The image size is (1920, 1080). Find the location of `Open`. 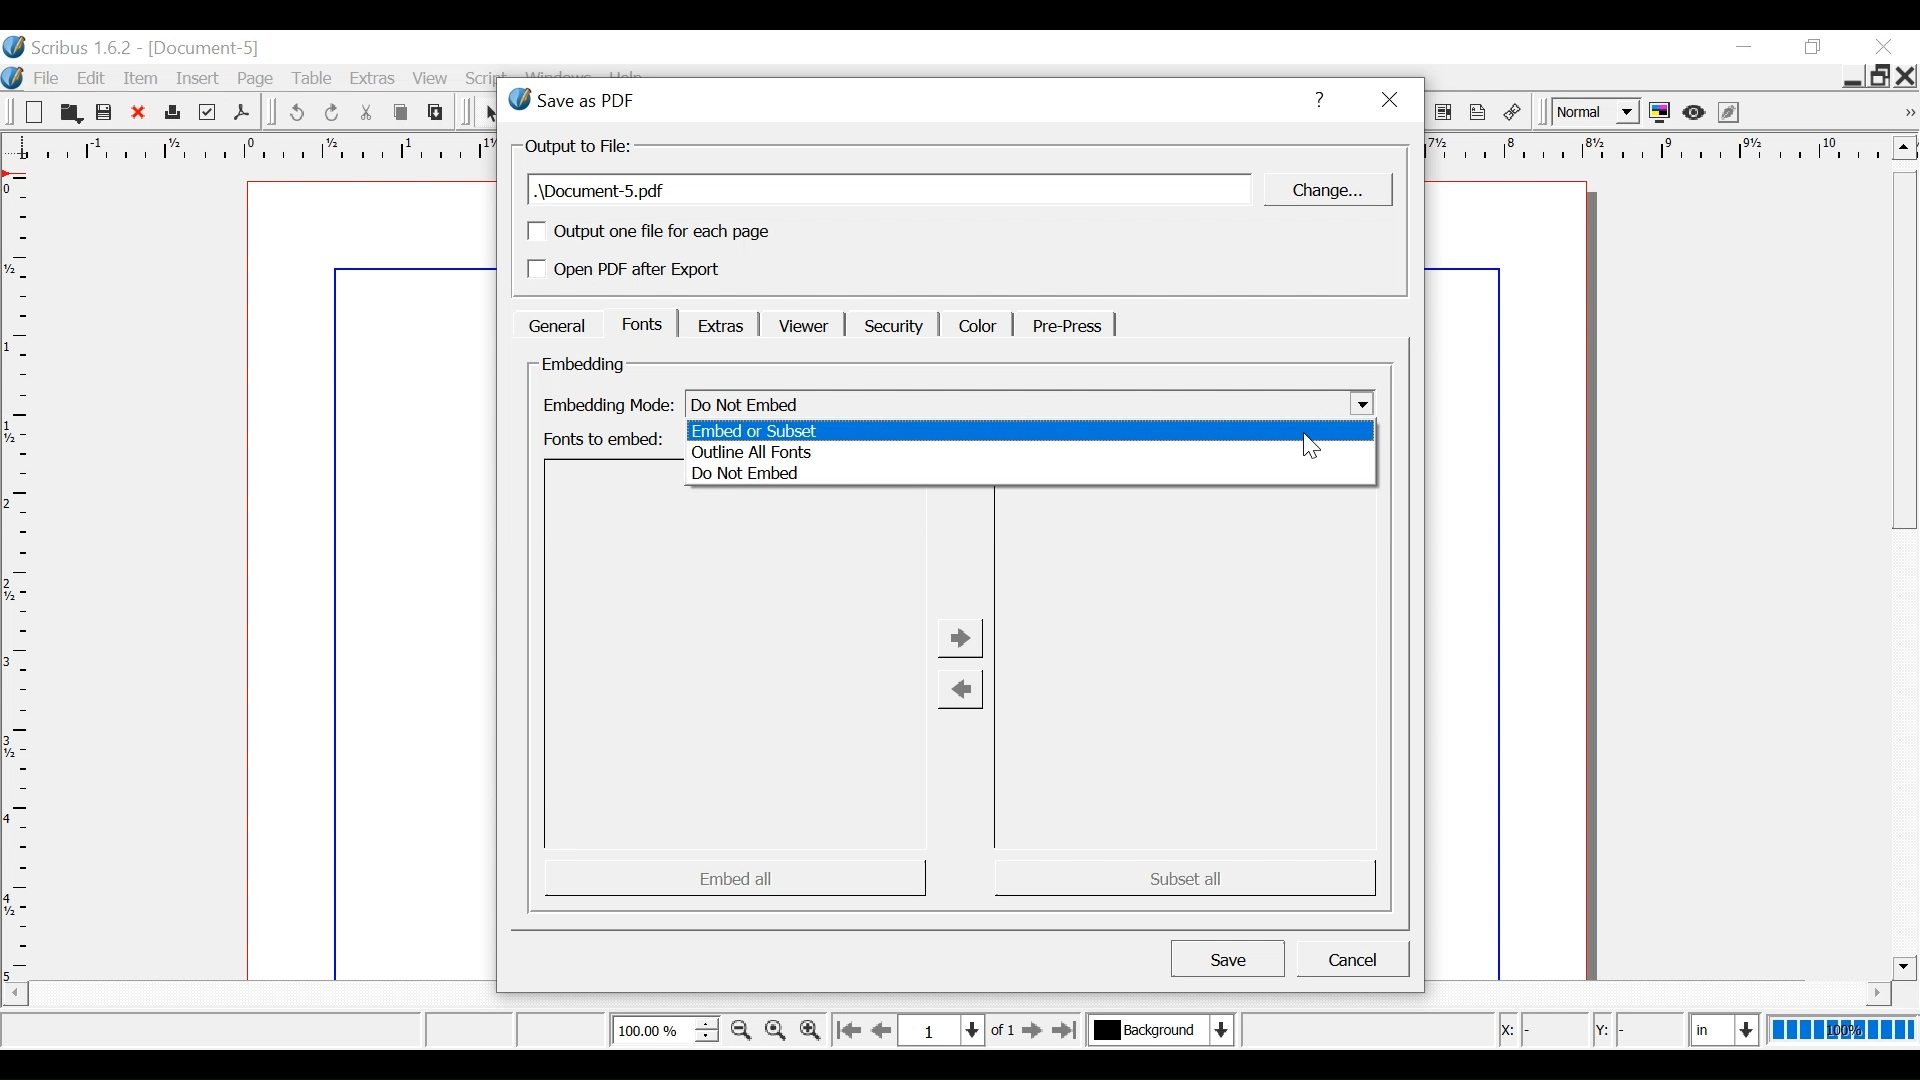

Open is located at coordinates (68, 113).